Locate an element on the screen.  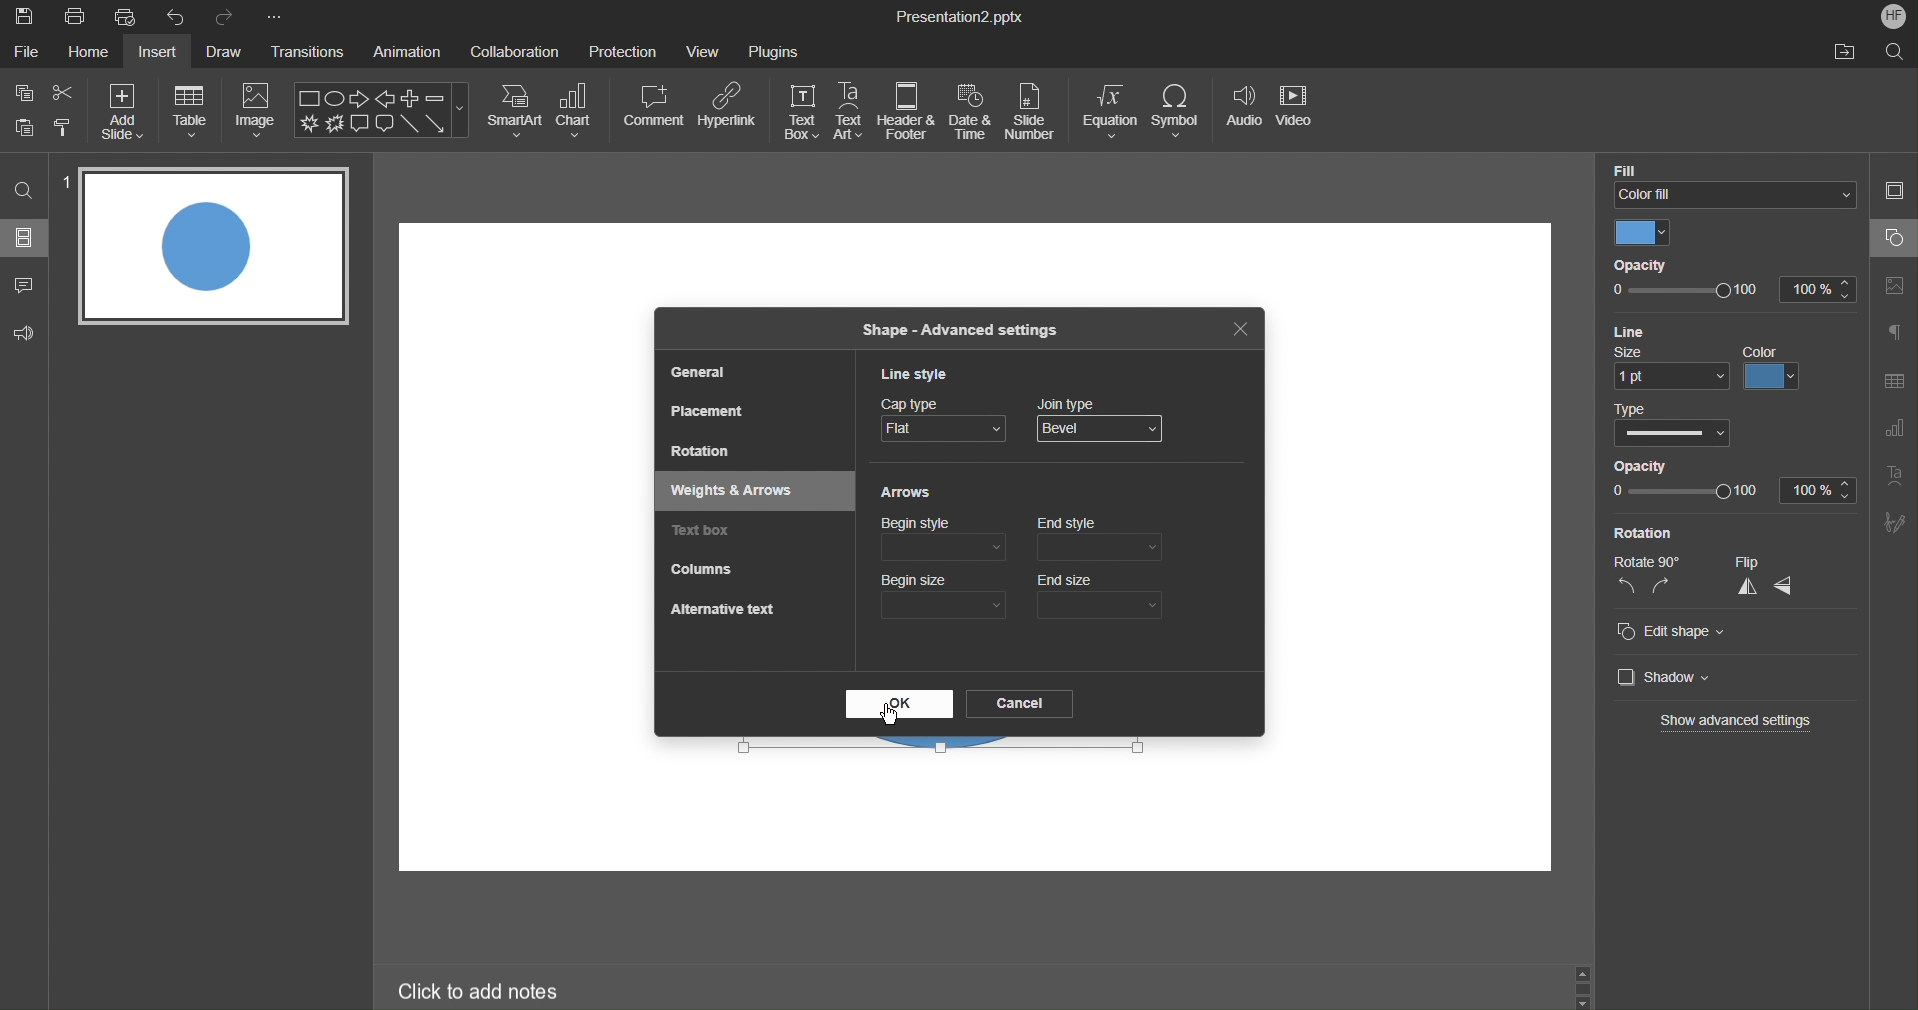
Protection is located at coordinates (623, 50).